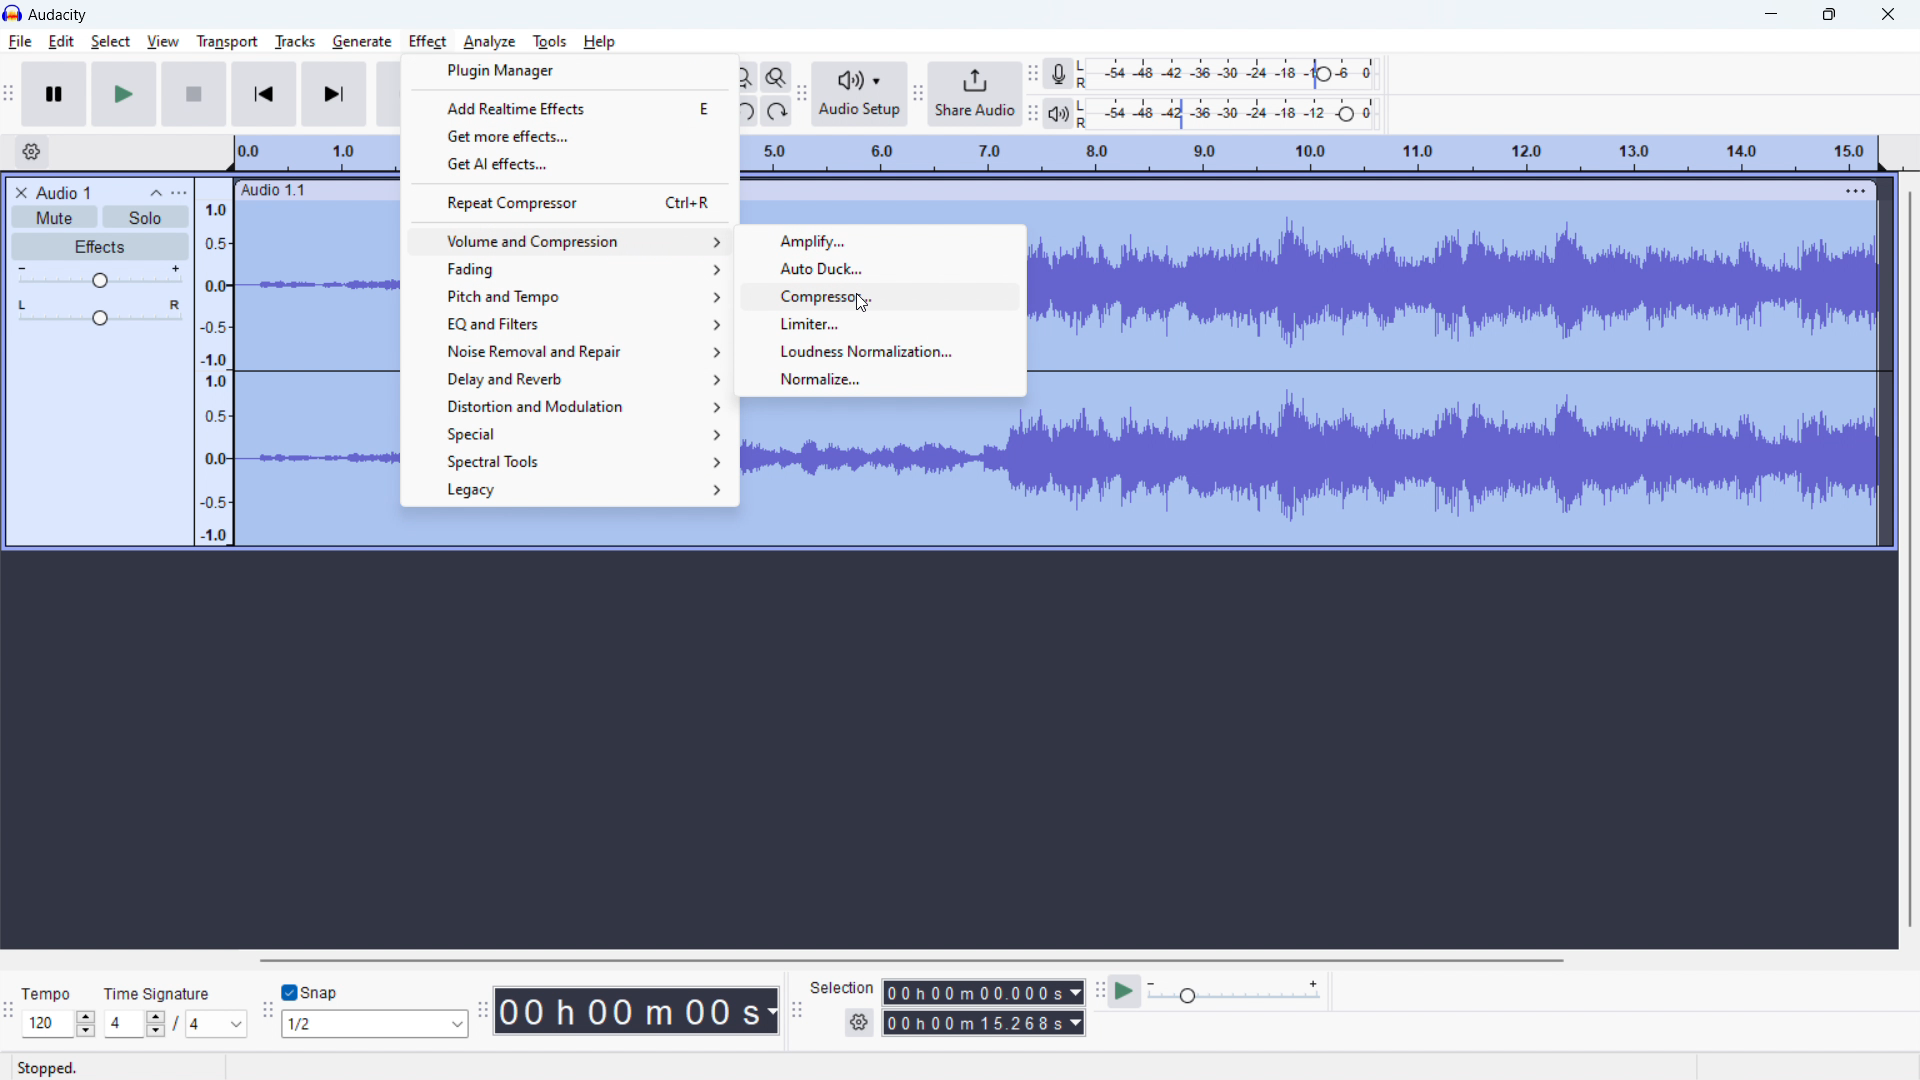  What do you see at coordinates (32, 152) in the screenshot?
I see `timeline settings` at bounding box center [32, 152].